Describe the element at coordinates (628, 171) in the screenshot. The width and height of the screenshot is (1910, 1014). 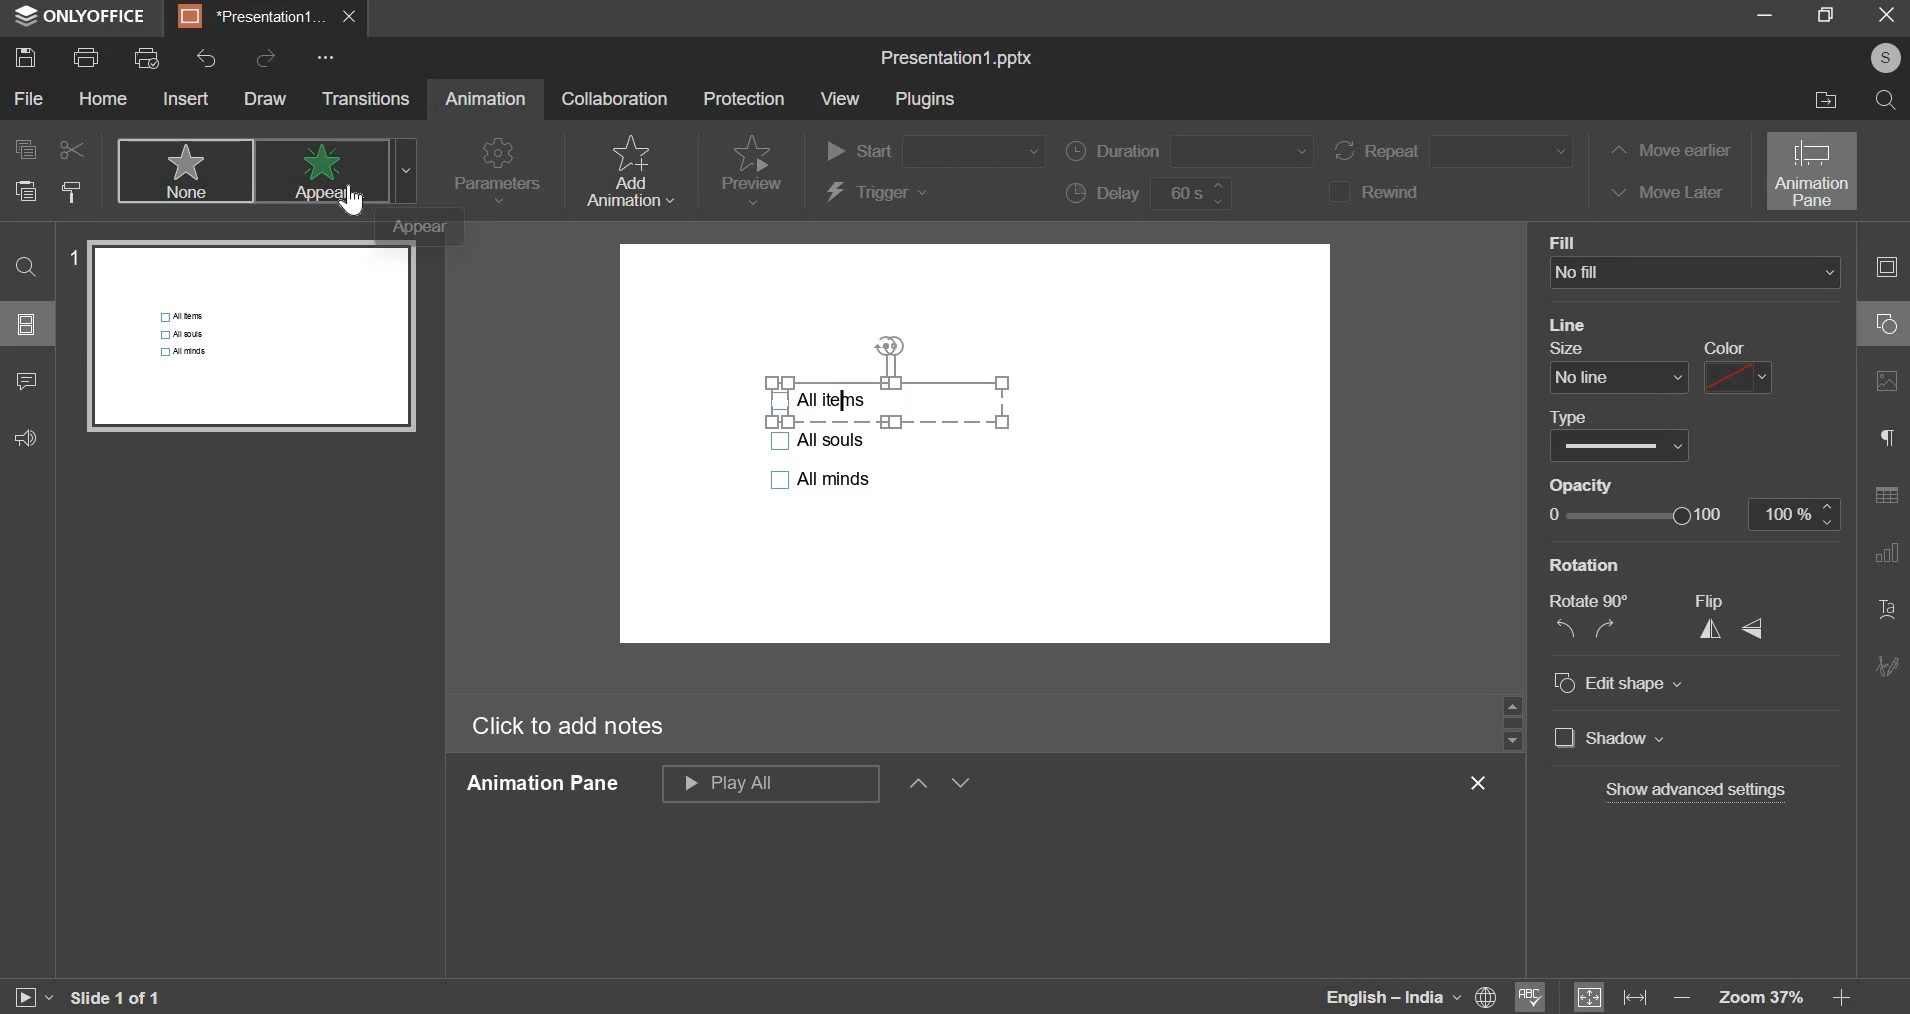
I see `add animation` at that location.